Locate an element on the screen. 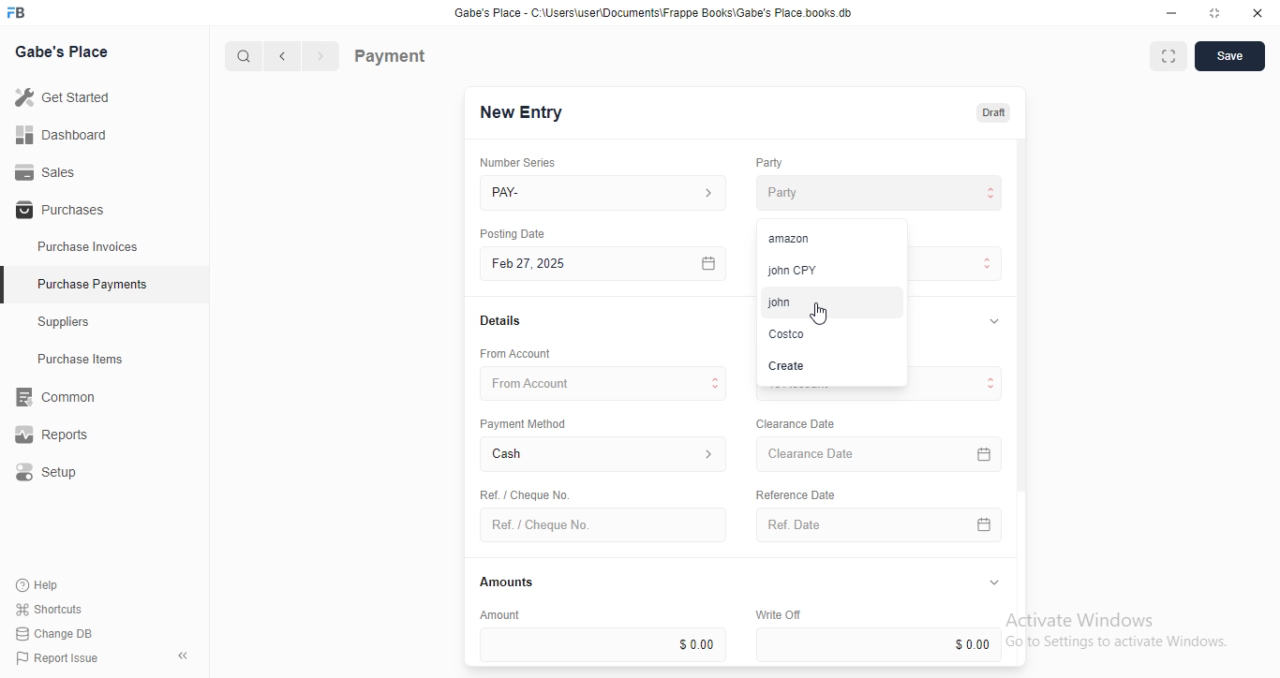 The height and width of the screenshot is (678, 1280). john CPY is located at coordinates (793, 270).